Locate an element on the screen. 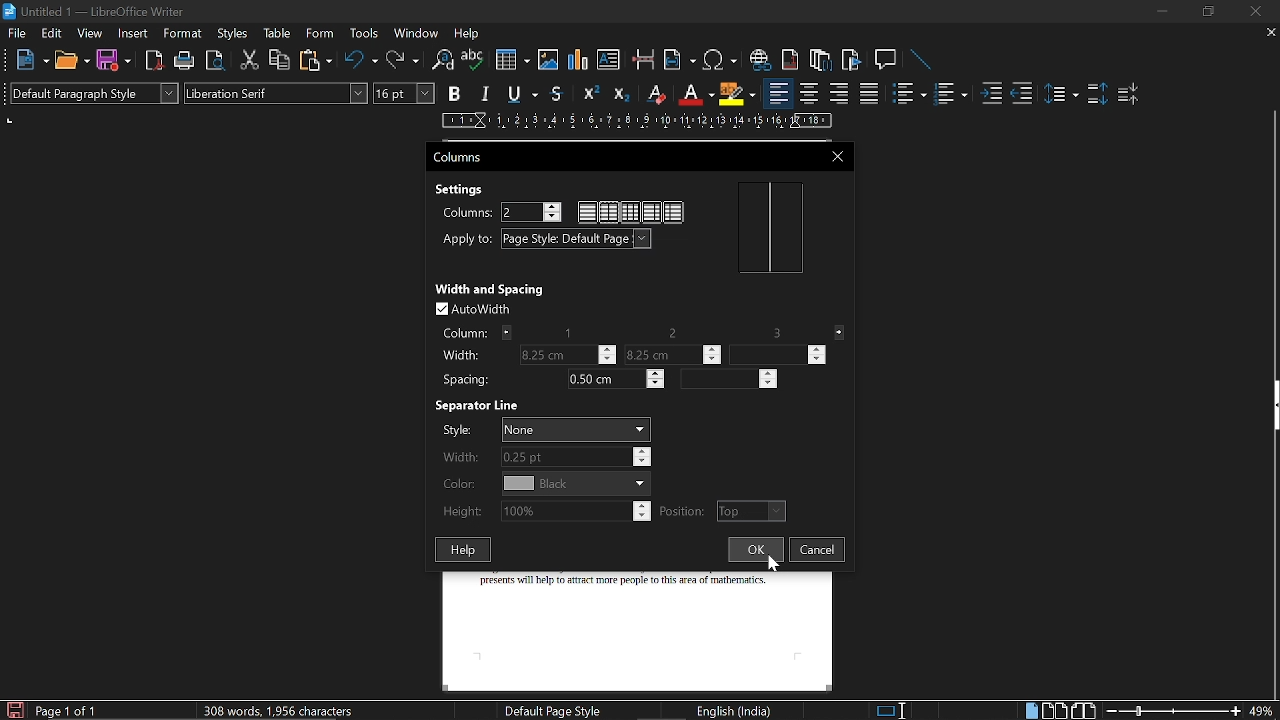 The image size is (1280, 720). Column style 2 is located at coordinates (650, 211).